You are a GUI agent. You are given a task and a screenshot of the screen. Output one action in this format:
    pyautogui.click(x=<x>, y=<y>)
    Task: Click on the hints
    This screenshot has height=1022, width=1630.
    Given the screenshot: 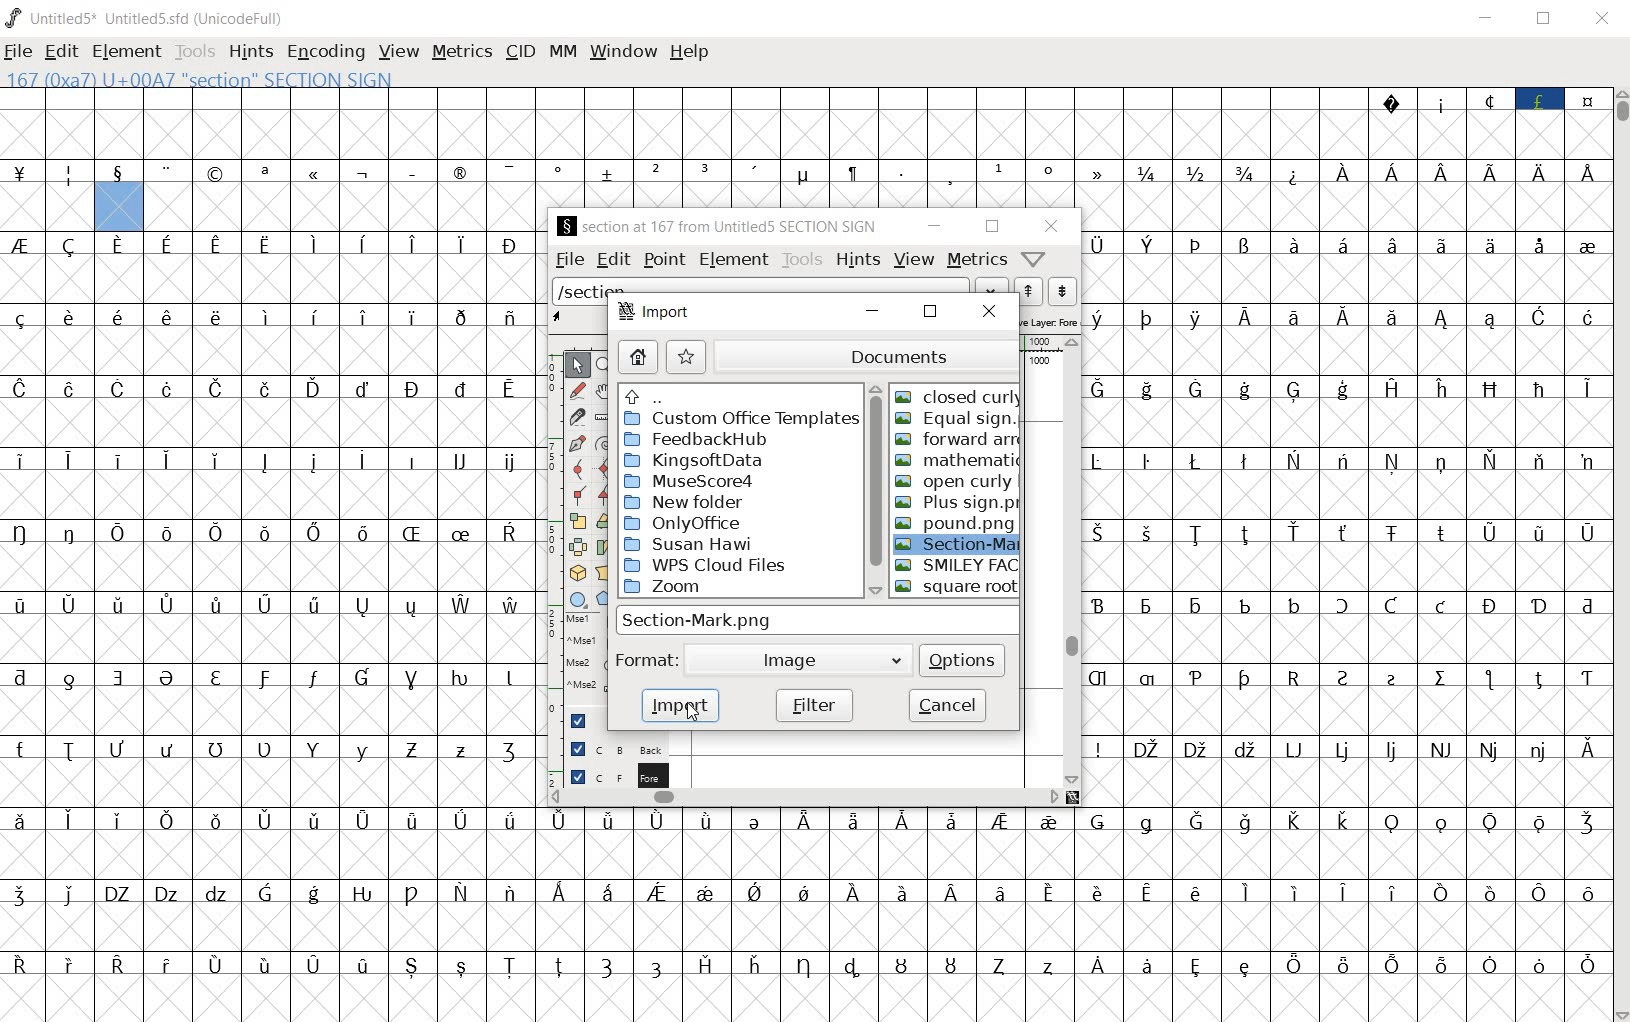 What is the action you would take?
    pyautogui.click(x=860, y=261)
    